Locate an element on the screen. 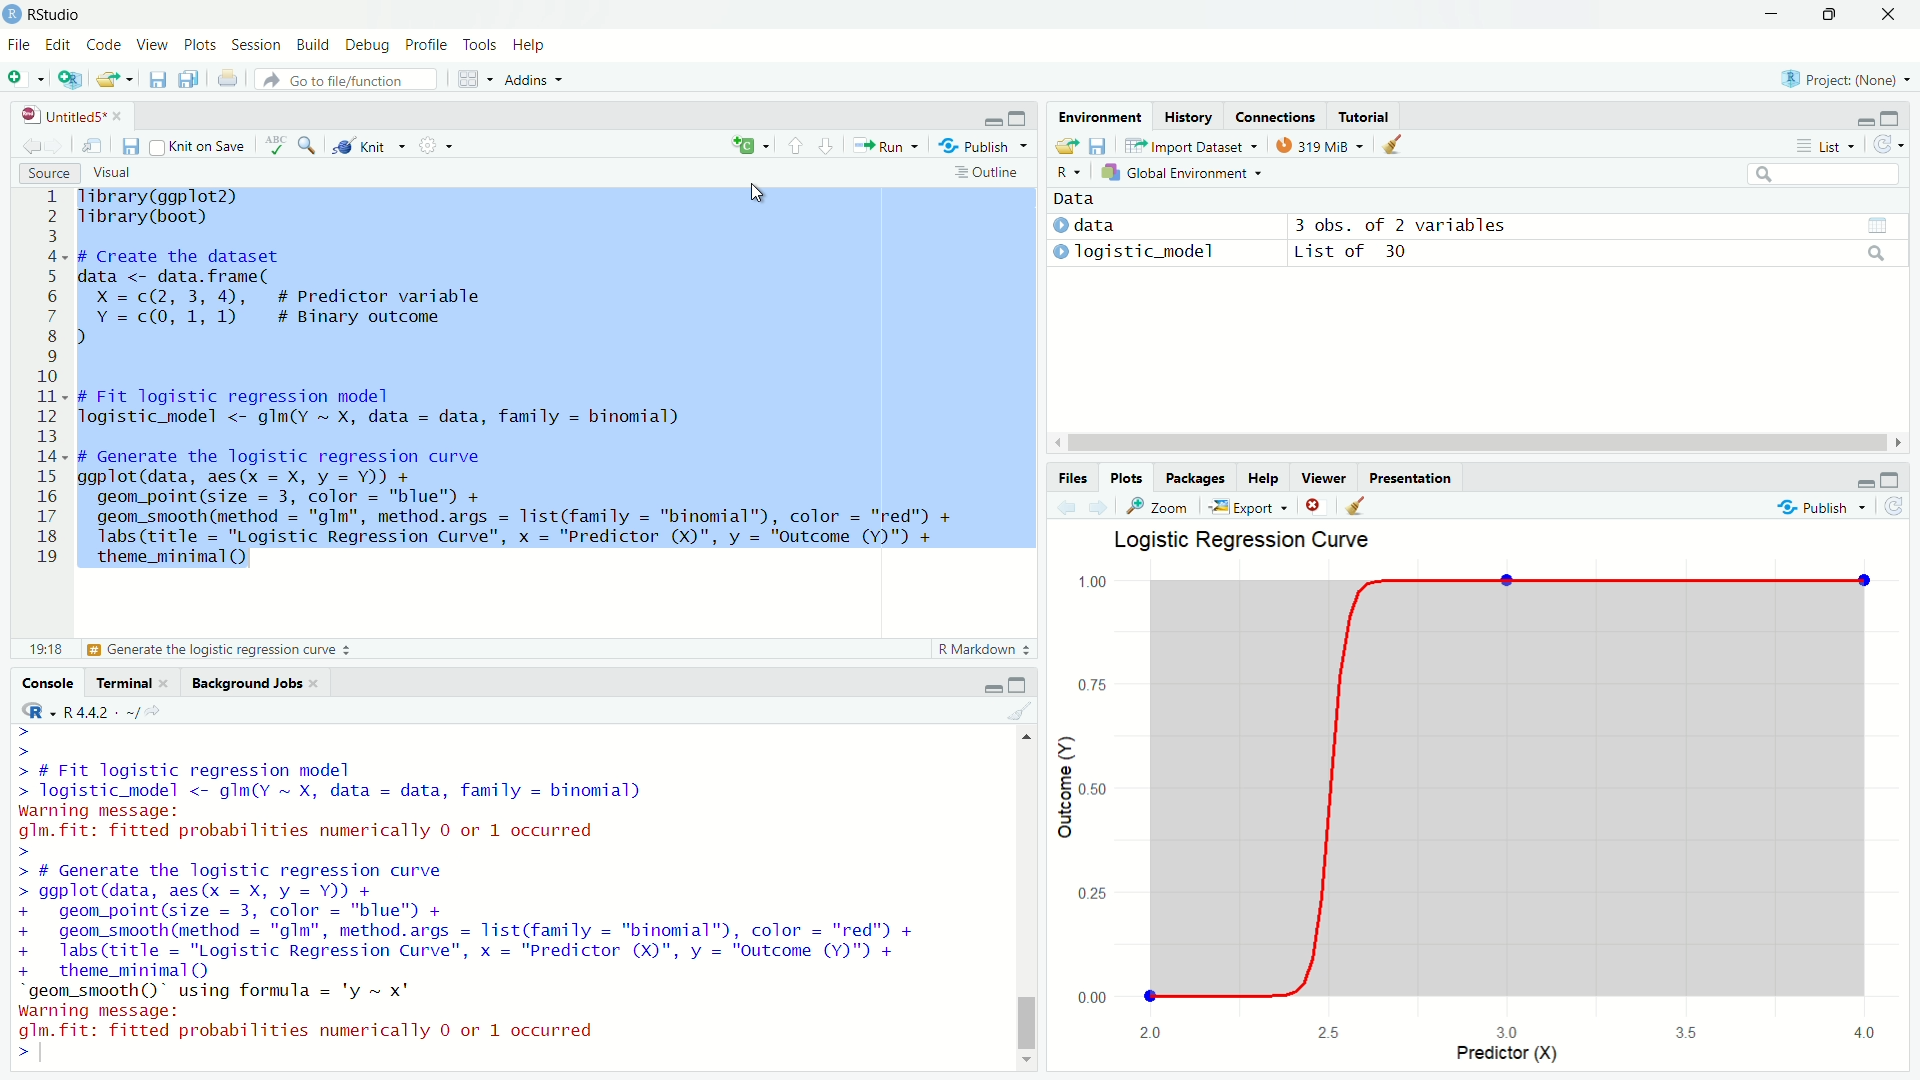 The image size is (1920, 1080). File is located at coordinates (20, 44).